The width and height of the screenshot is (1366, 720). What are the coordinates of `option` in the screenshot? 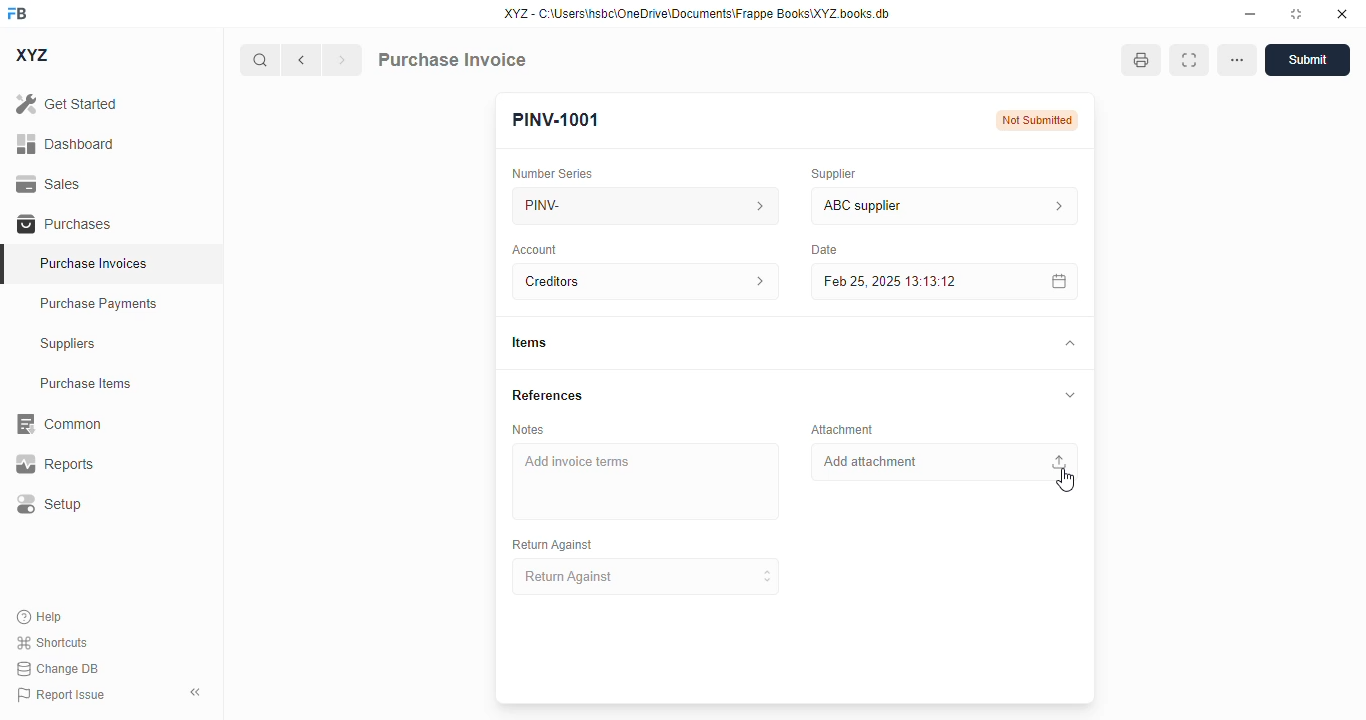 It's located at (1237, 60).